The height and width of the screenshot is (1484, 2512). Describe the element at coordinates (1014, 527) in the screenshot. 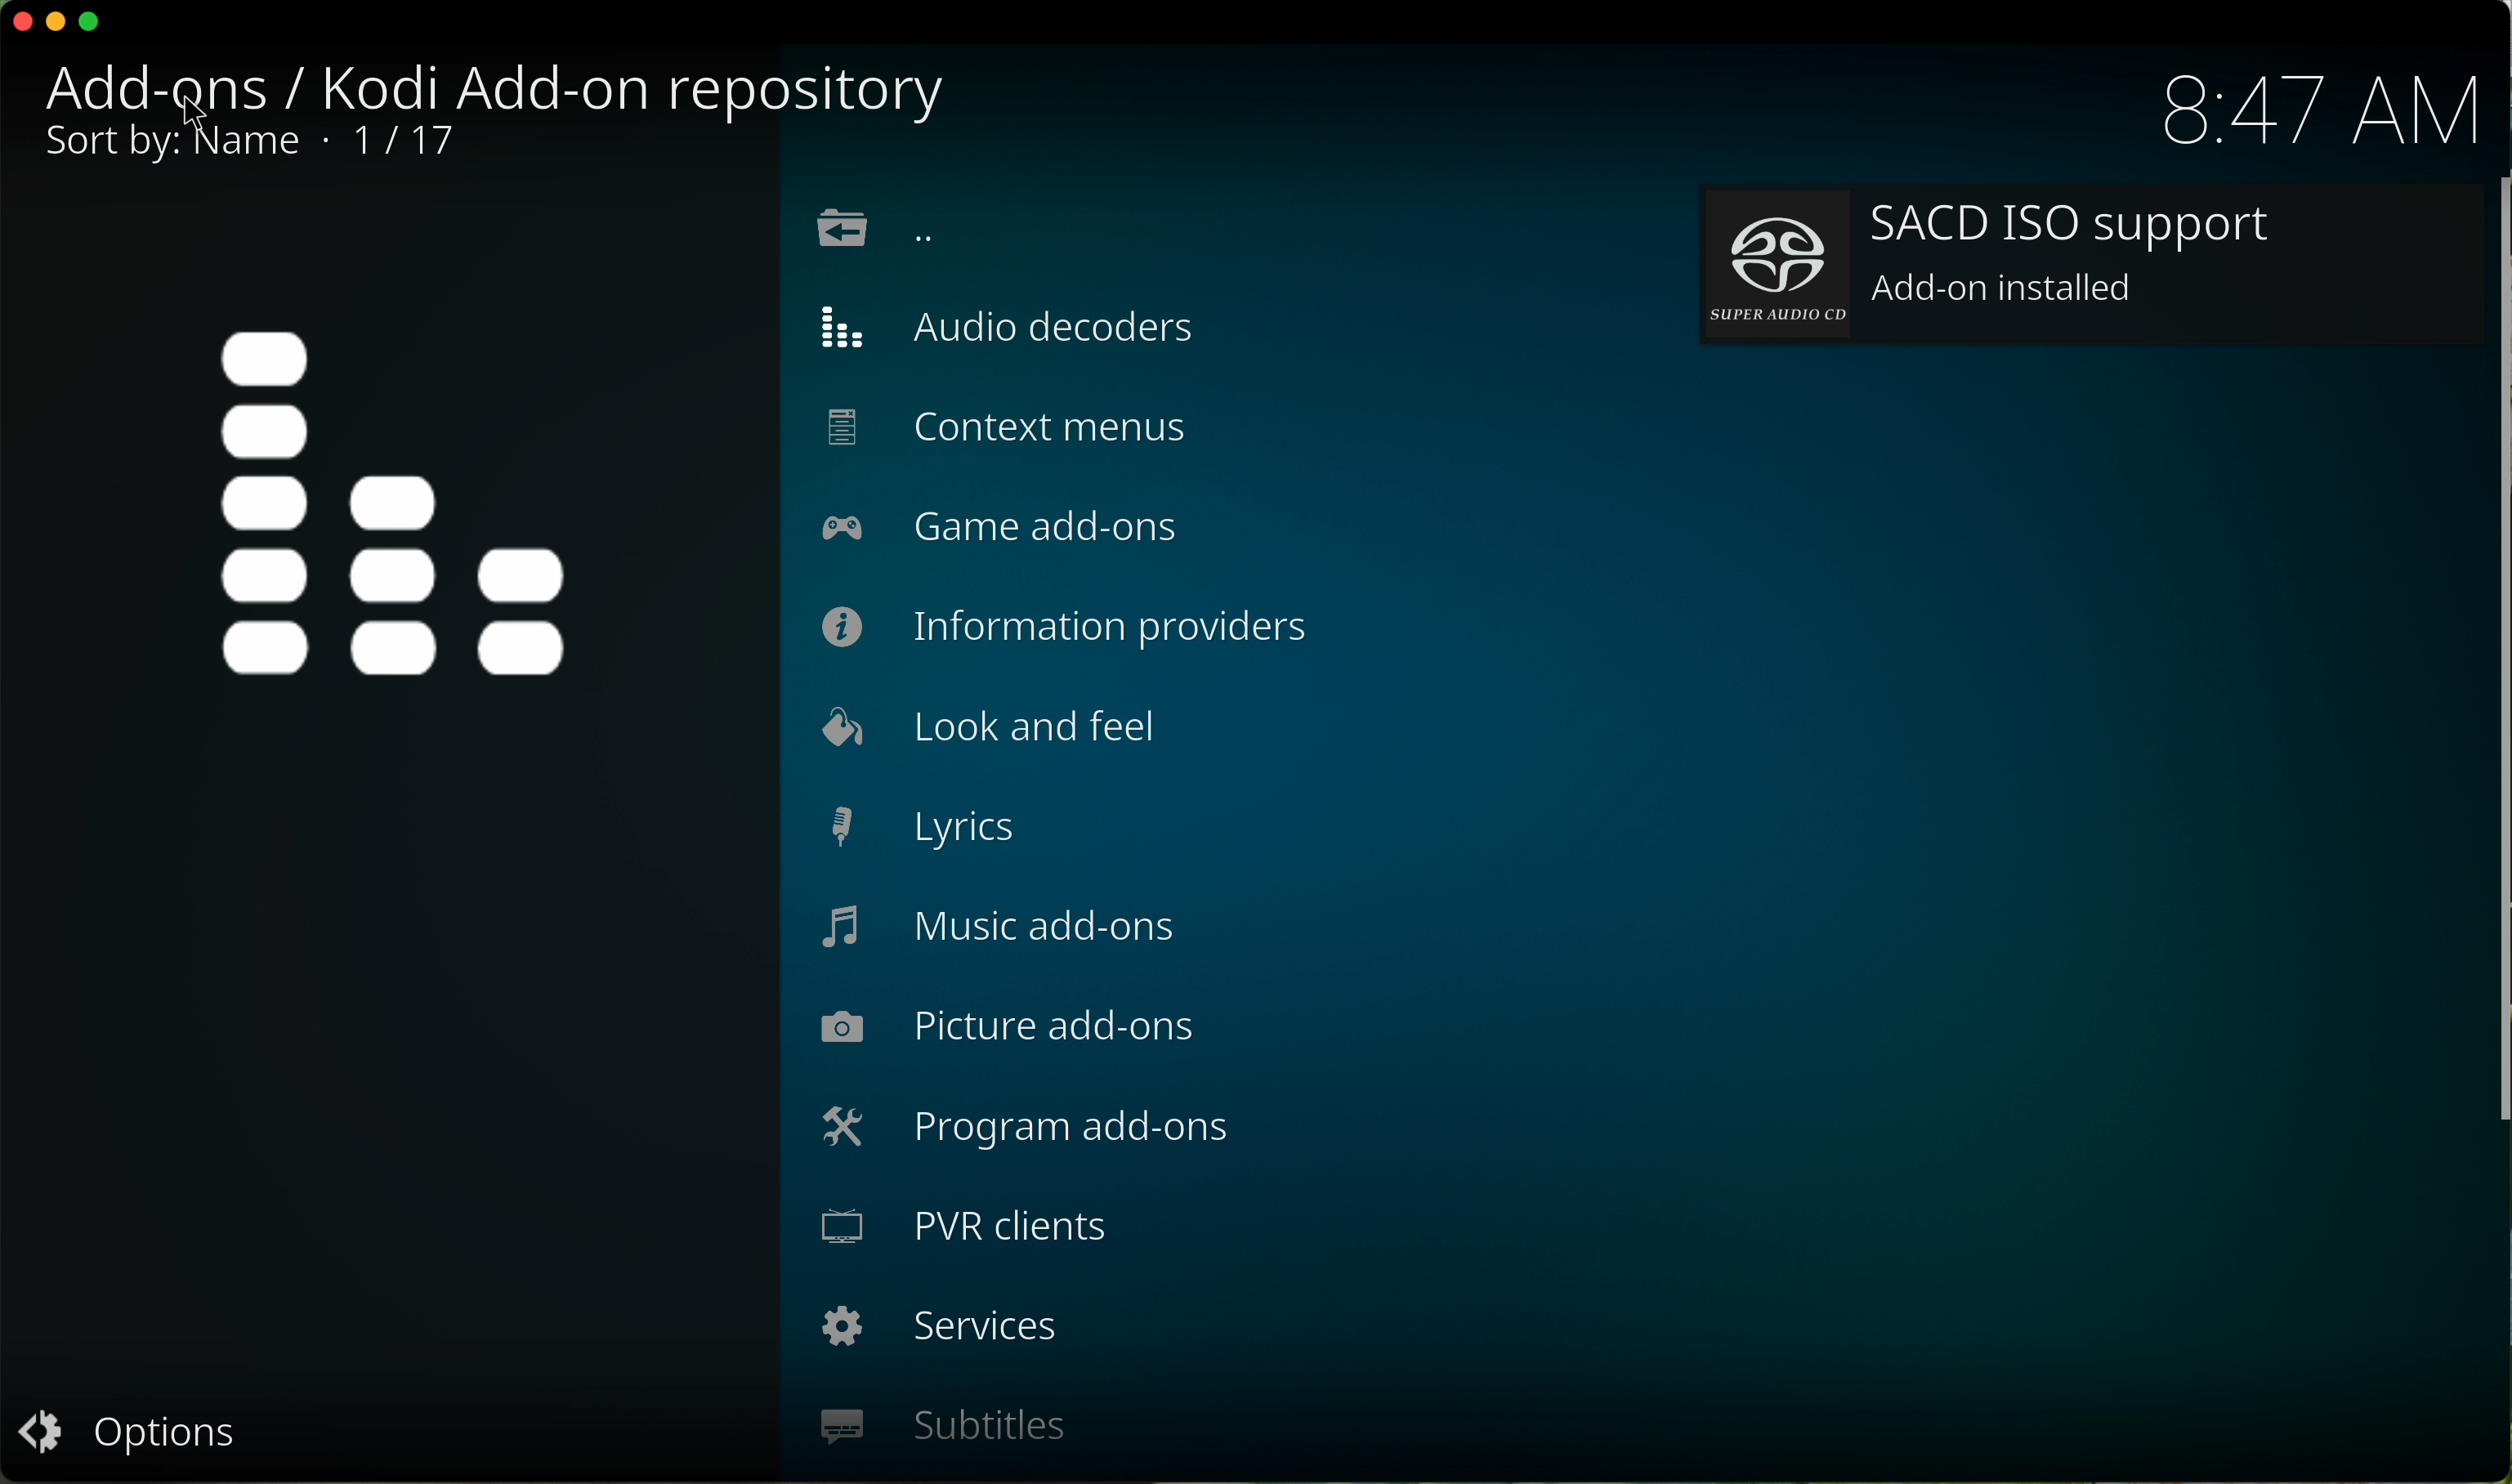

I see `game add-ons` at that location.